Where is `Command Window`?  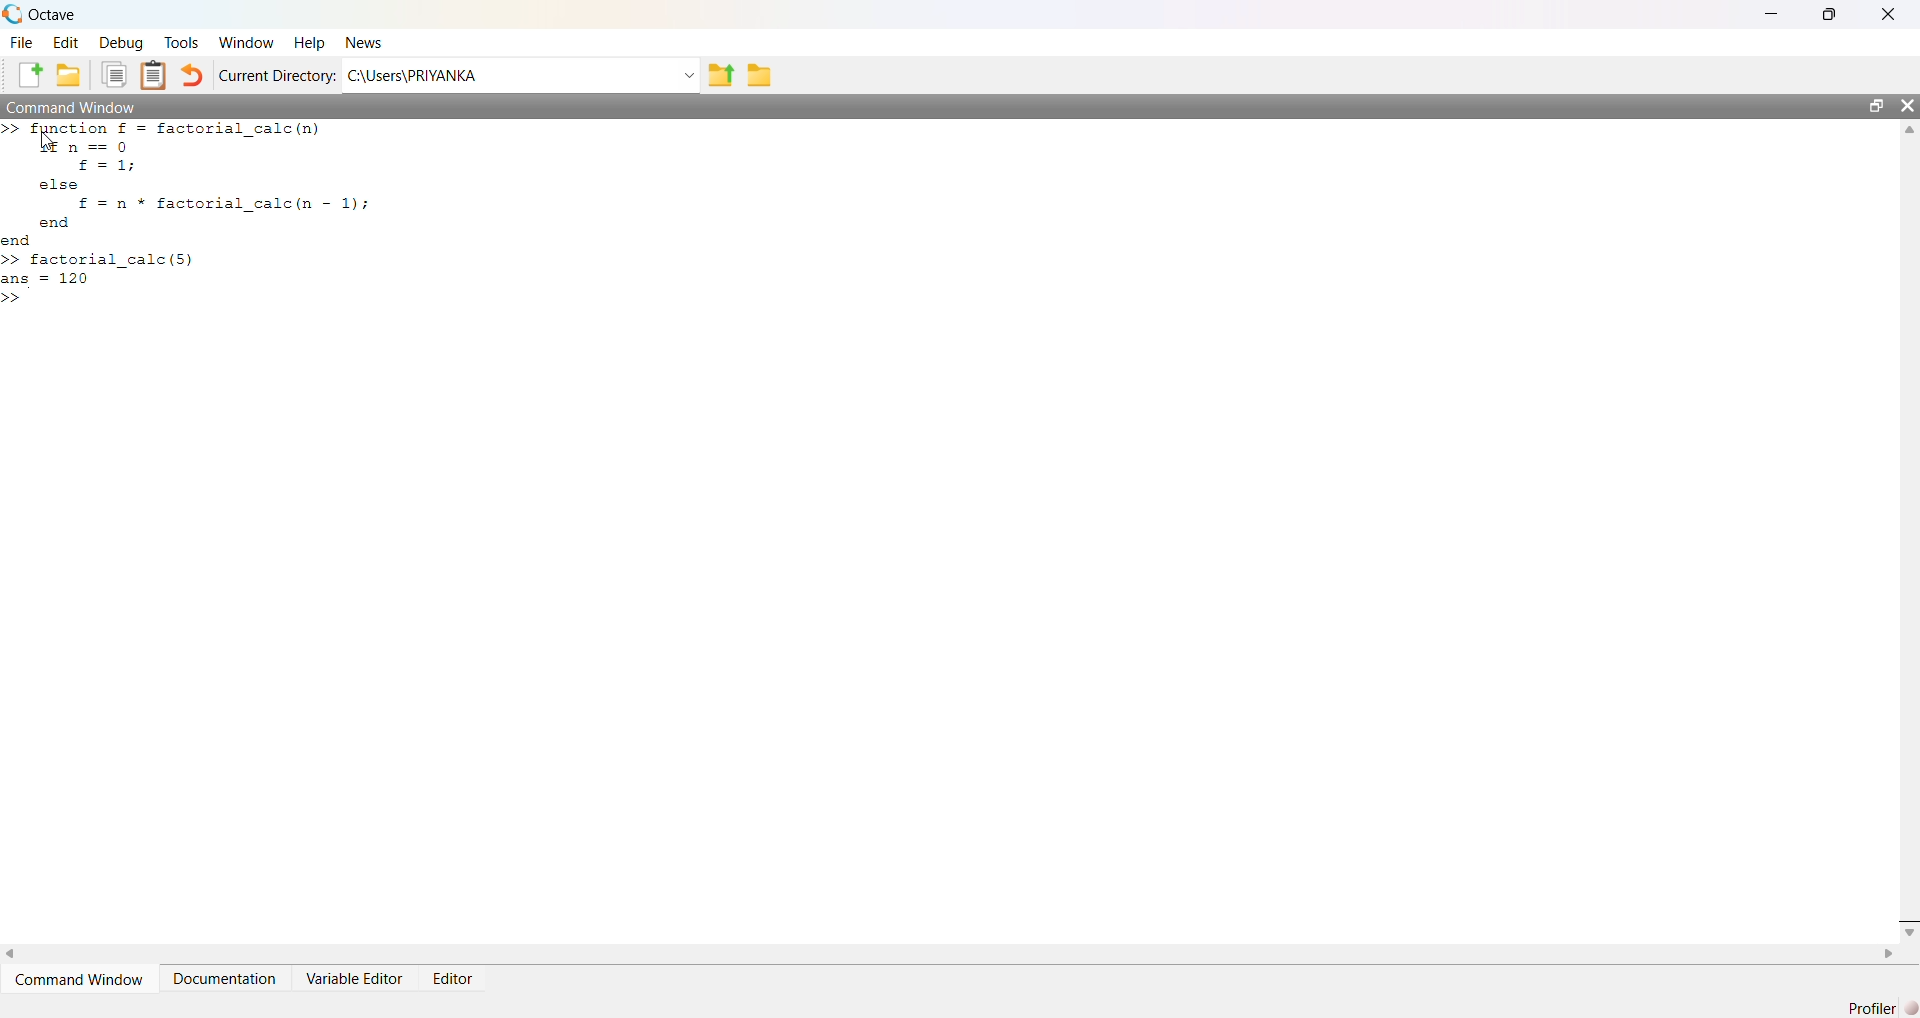
Command Window is located at coordinates (83, 979).